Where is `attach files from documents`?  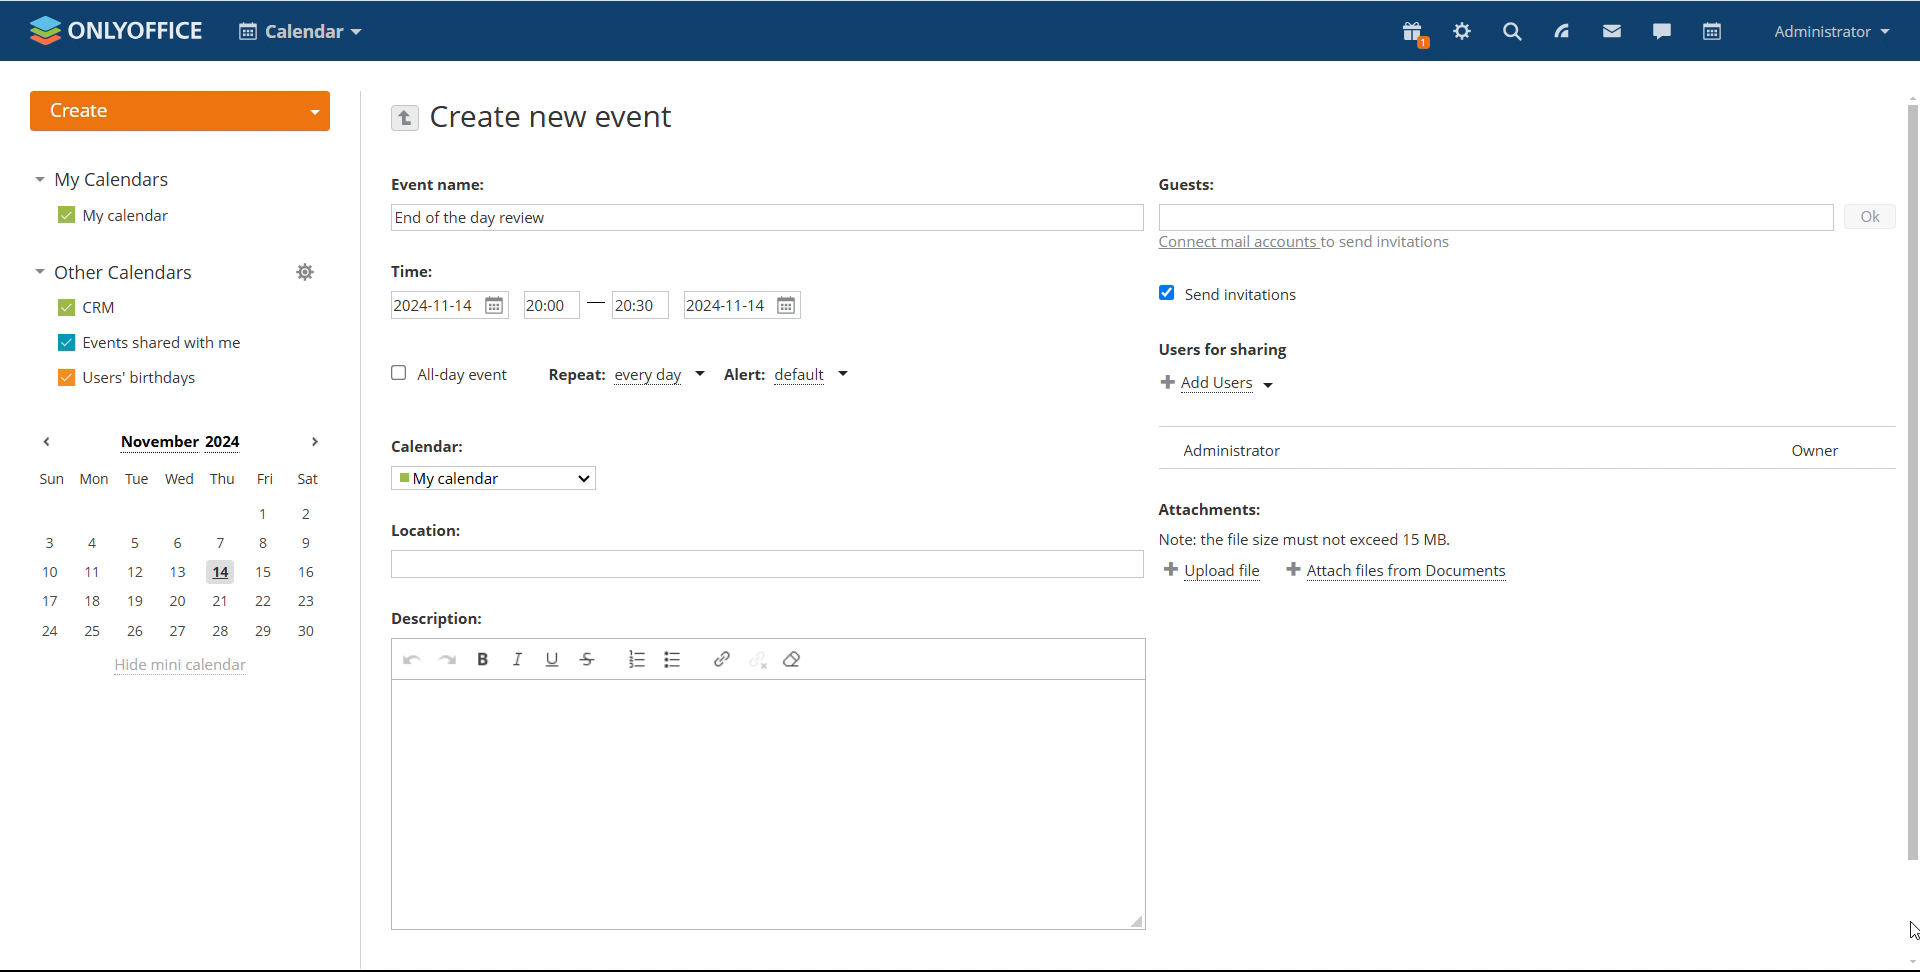 attach files from documents is located at coordinates (1398, 571).